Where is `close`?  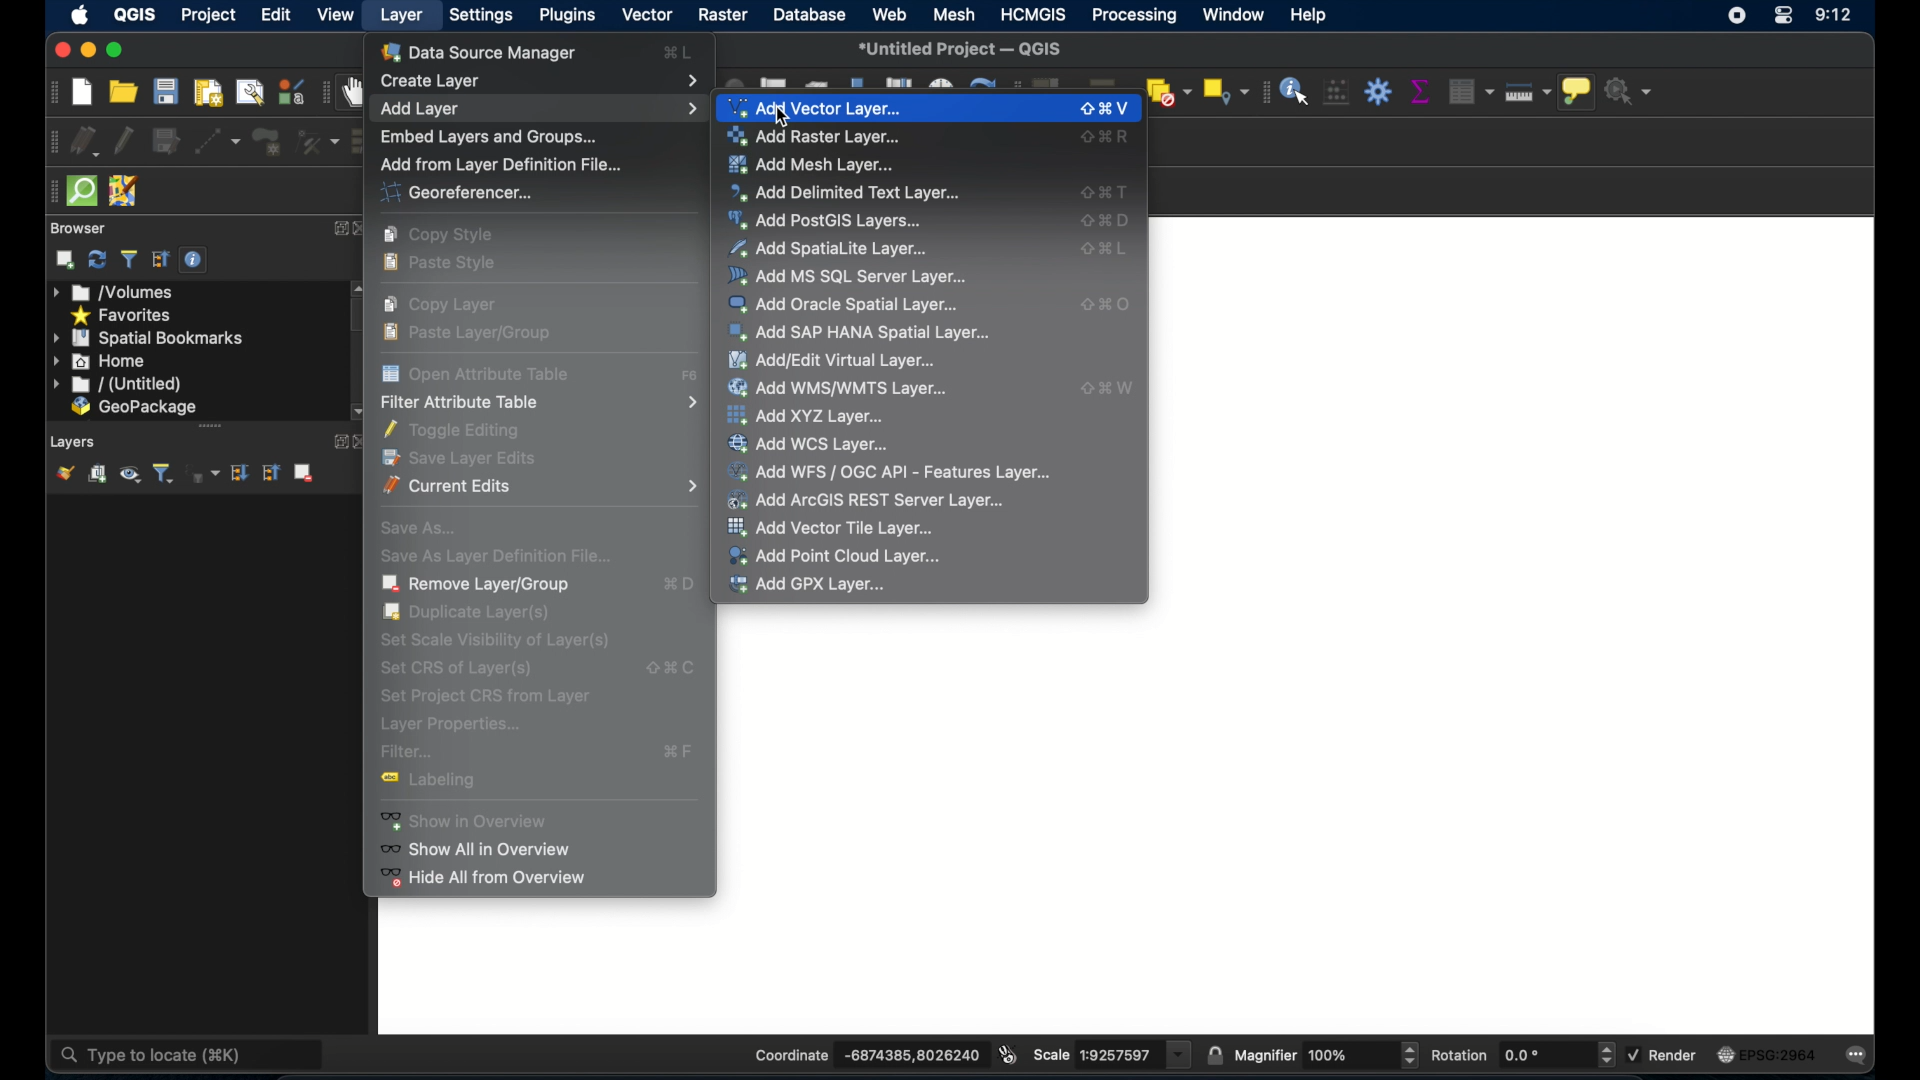 close is located at coordinates (364, 229).